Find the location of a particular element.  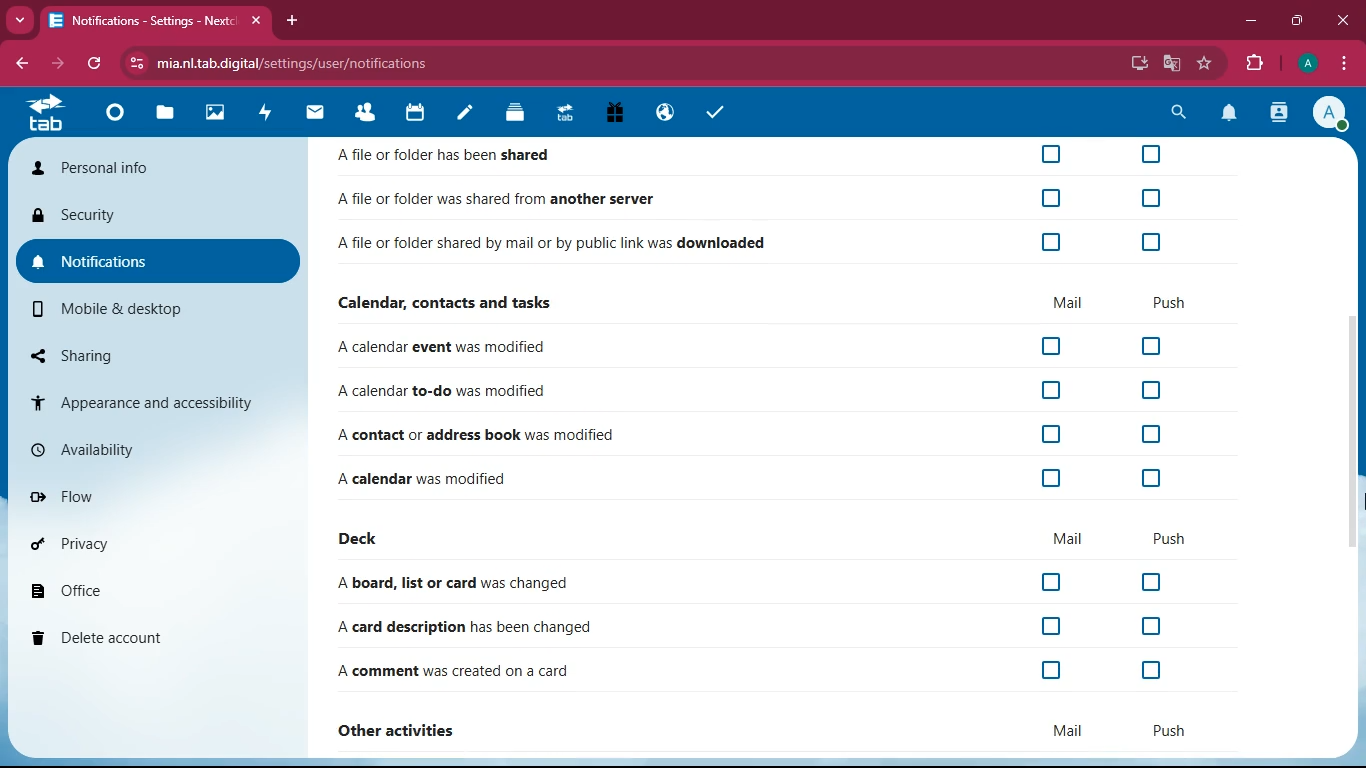

security is located at coordinates (155, 216).